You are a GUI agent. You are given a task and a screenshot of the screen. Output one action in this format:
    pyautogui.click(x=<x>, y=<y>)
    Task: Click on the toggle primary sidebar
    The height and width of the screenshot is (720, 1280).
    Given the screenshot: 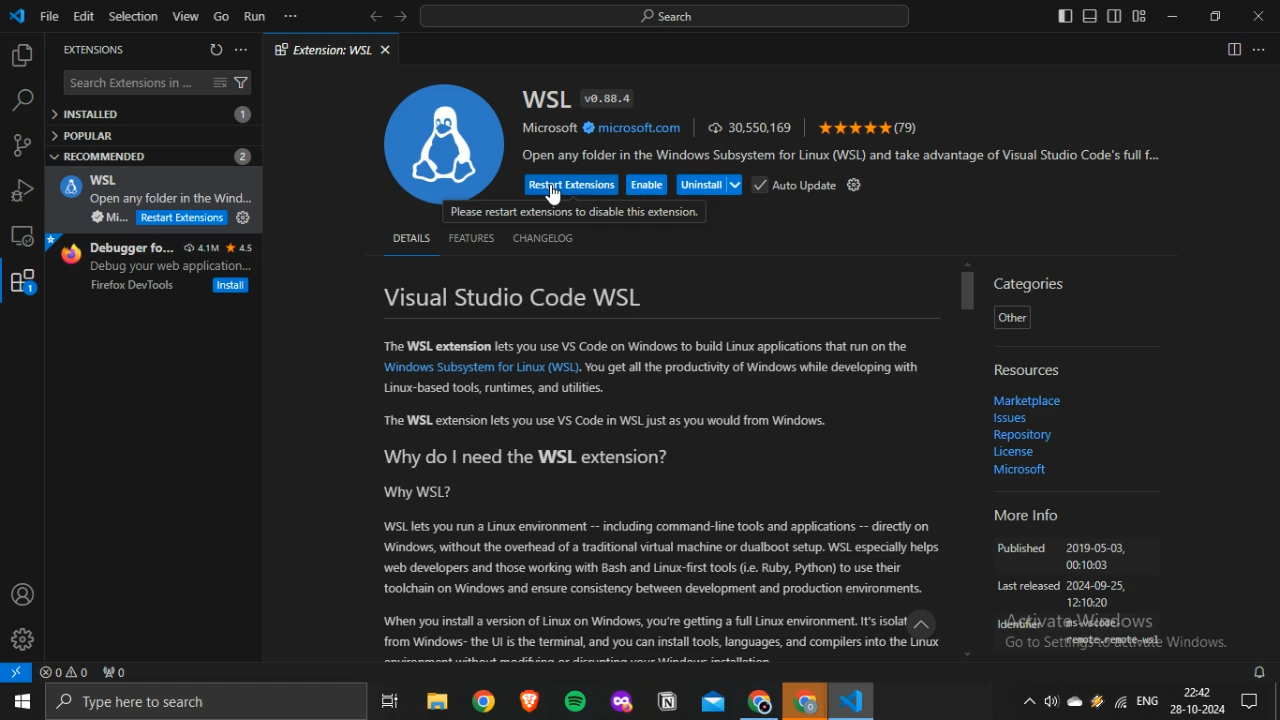 What is the action you would take?
    pyautogui.click(x=1065, y=15)
    